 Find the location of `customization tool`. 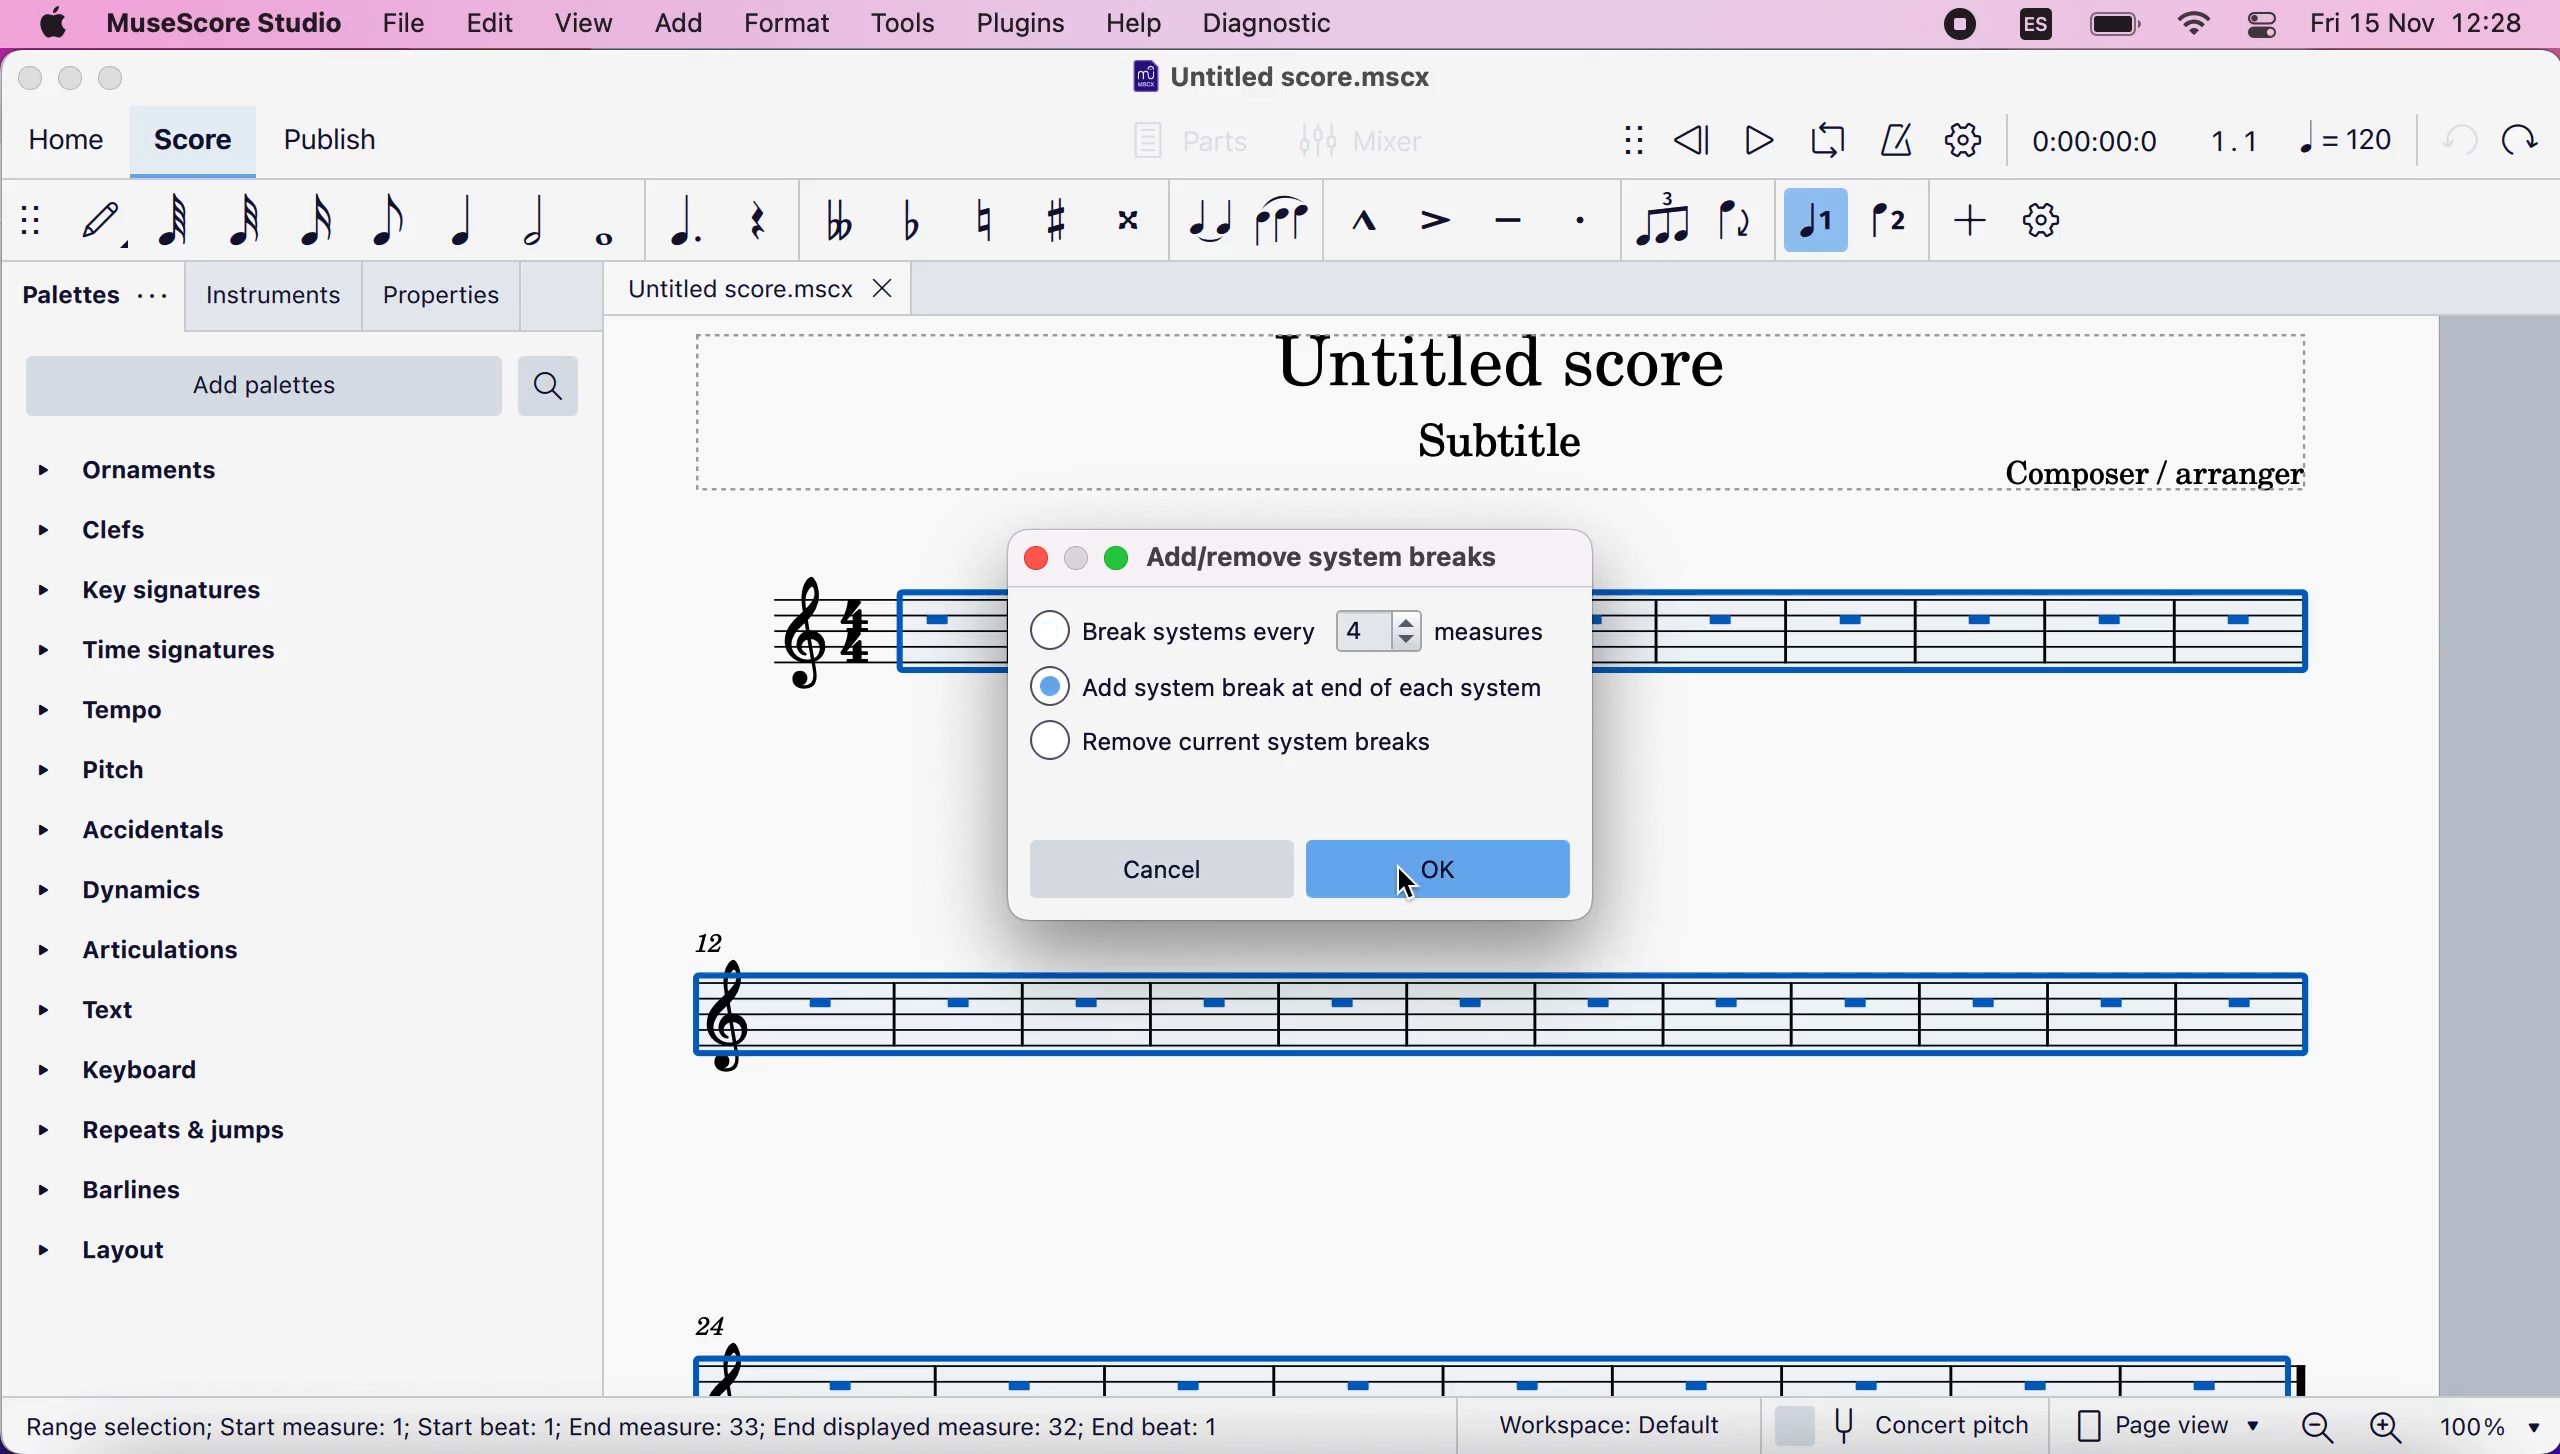

customization tool is located at coordinates (2061, 222).